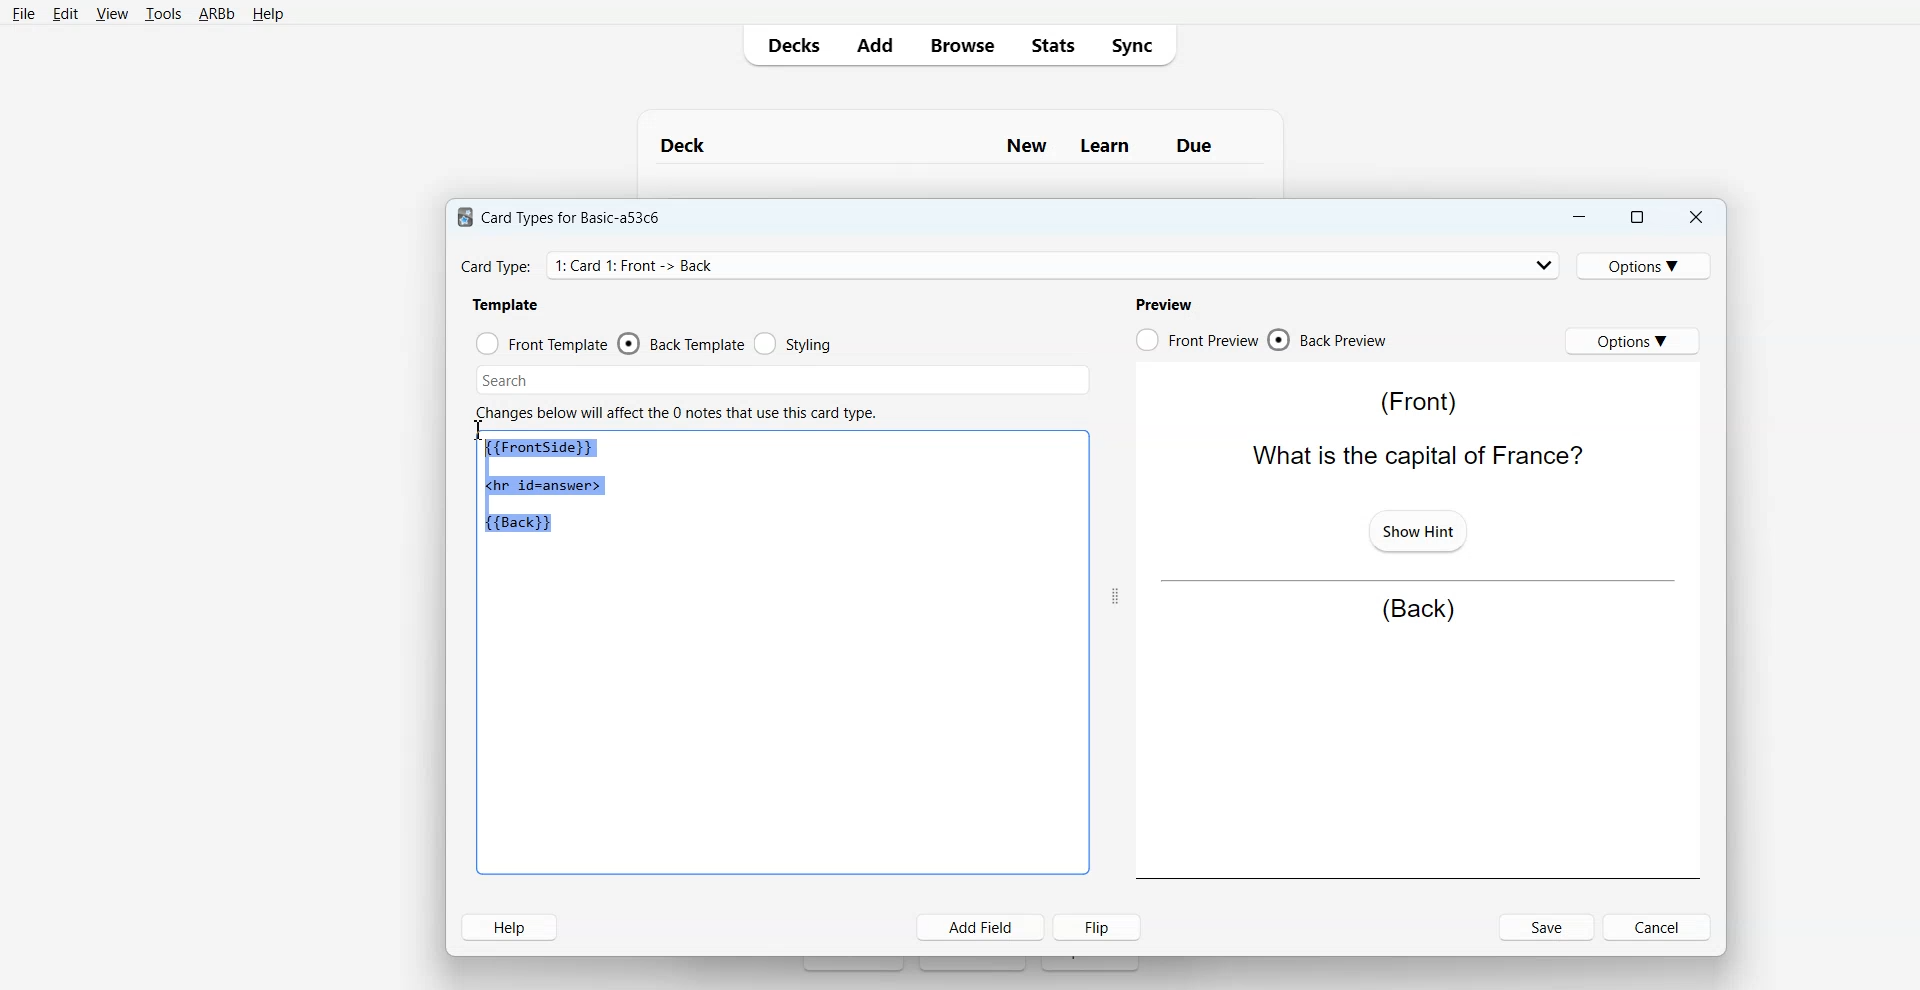 The image size is (1920, 990). I want to click on Sync, so click(1138, 44).